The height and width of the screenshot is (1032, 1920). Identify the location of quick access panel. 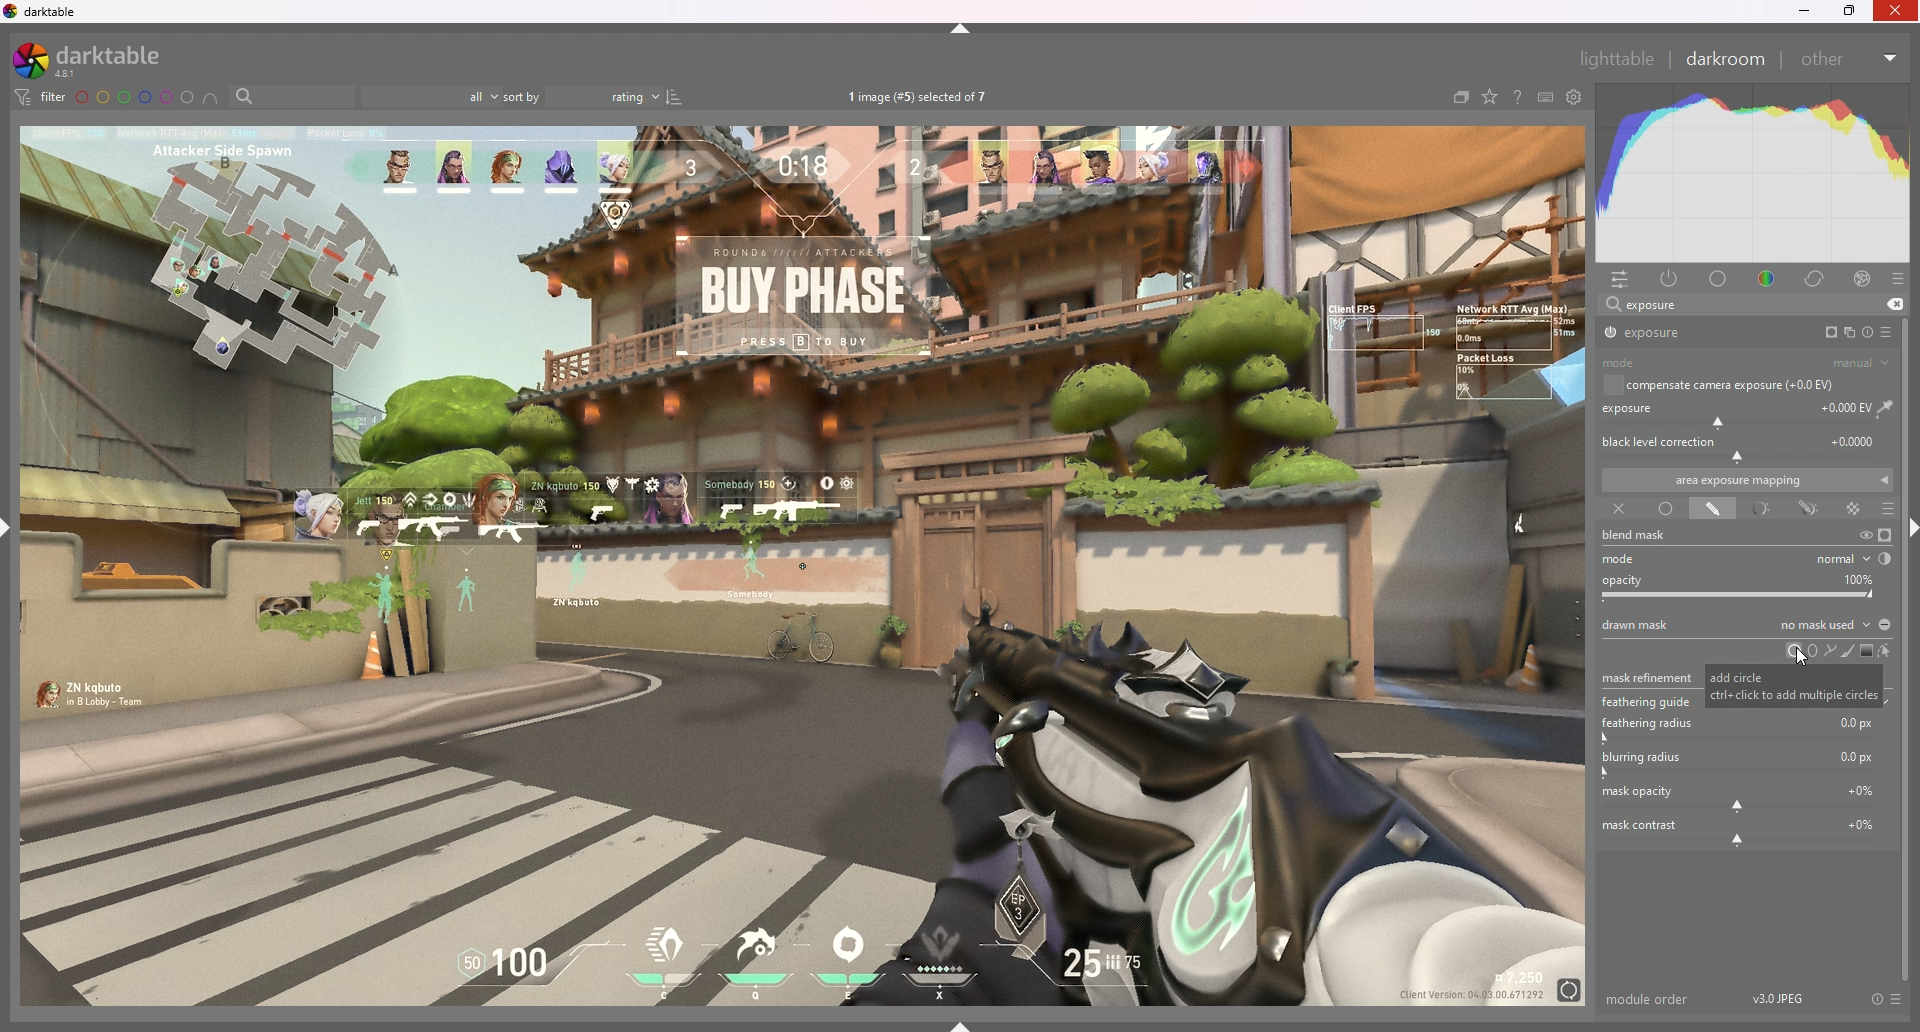
(1624, 280).